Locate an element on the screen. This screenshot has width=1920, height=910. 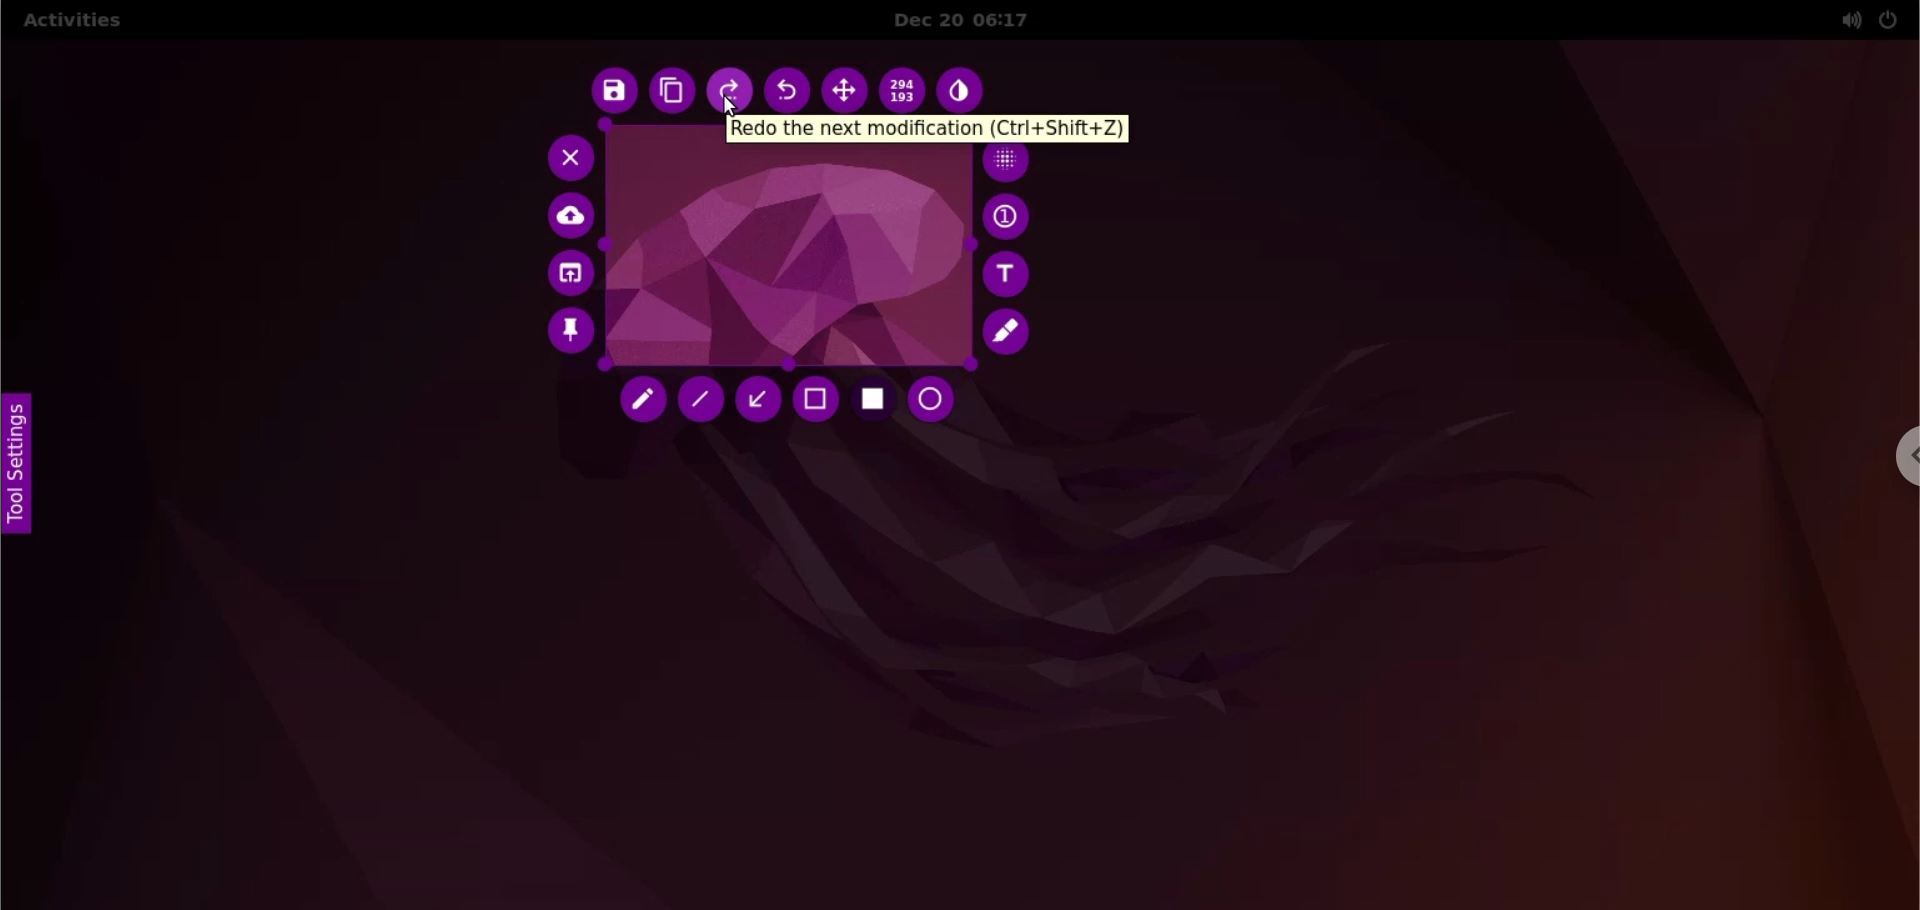
chrome options is located at coordinates (1903, 456).